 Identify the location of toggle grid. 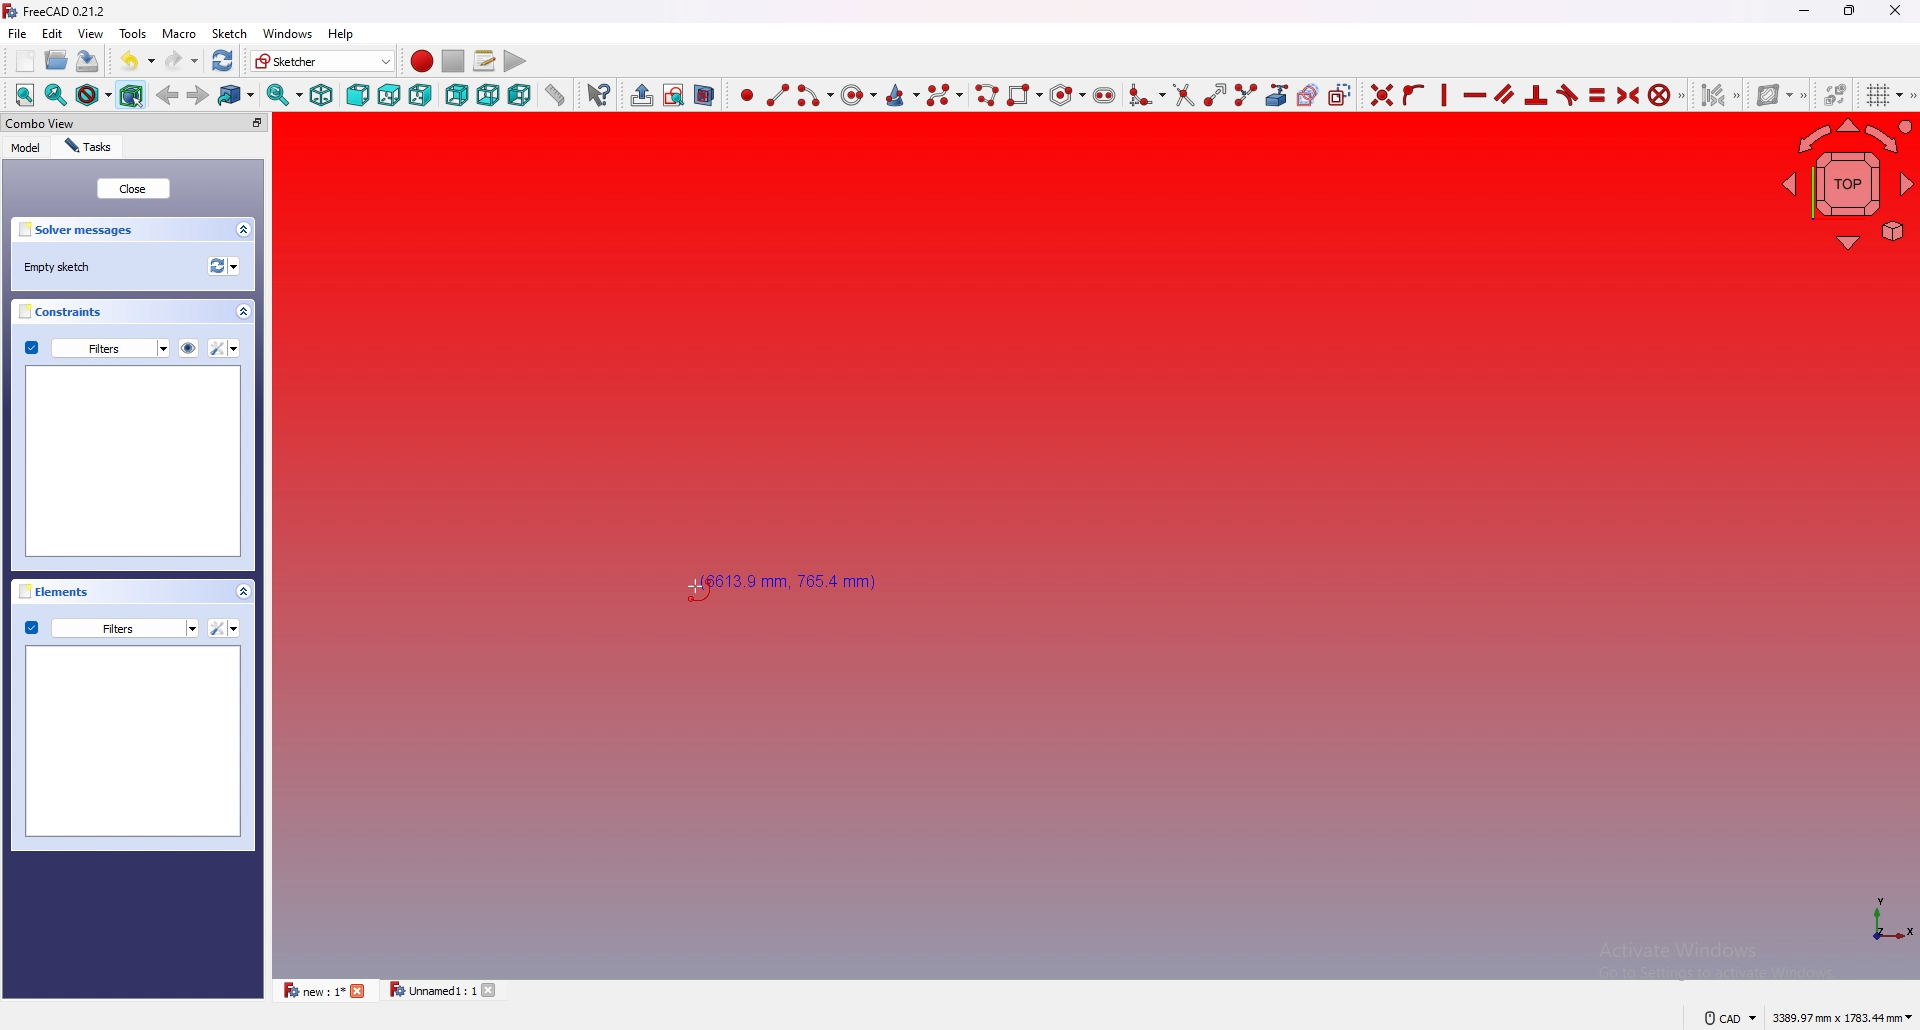
(1886, 95).